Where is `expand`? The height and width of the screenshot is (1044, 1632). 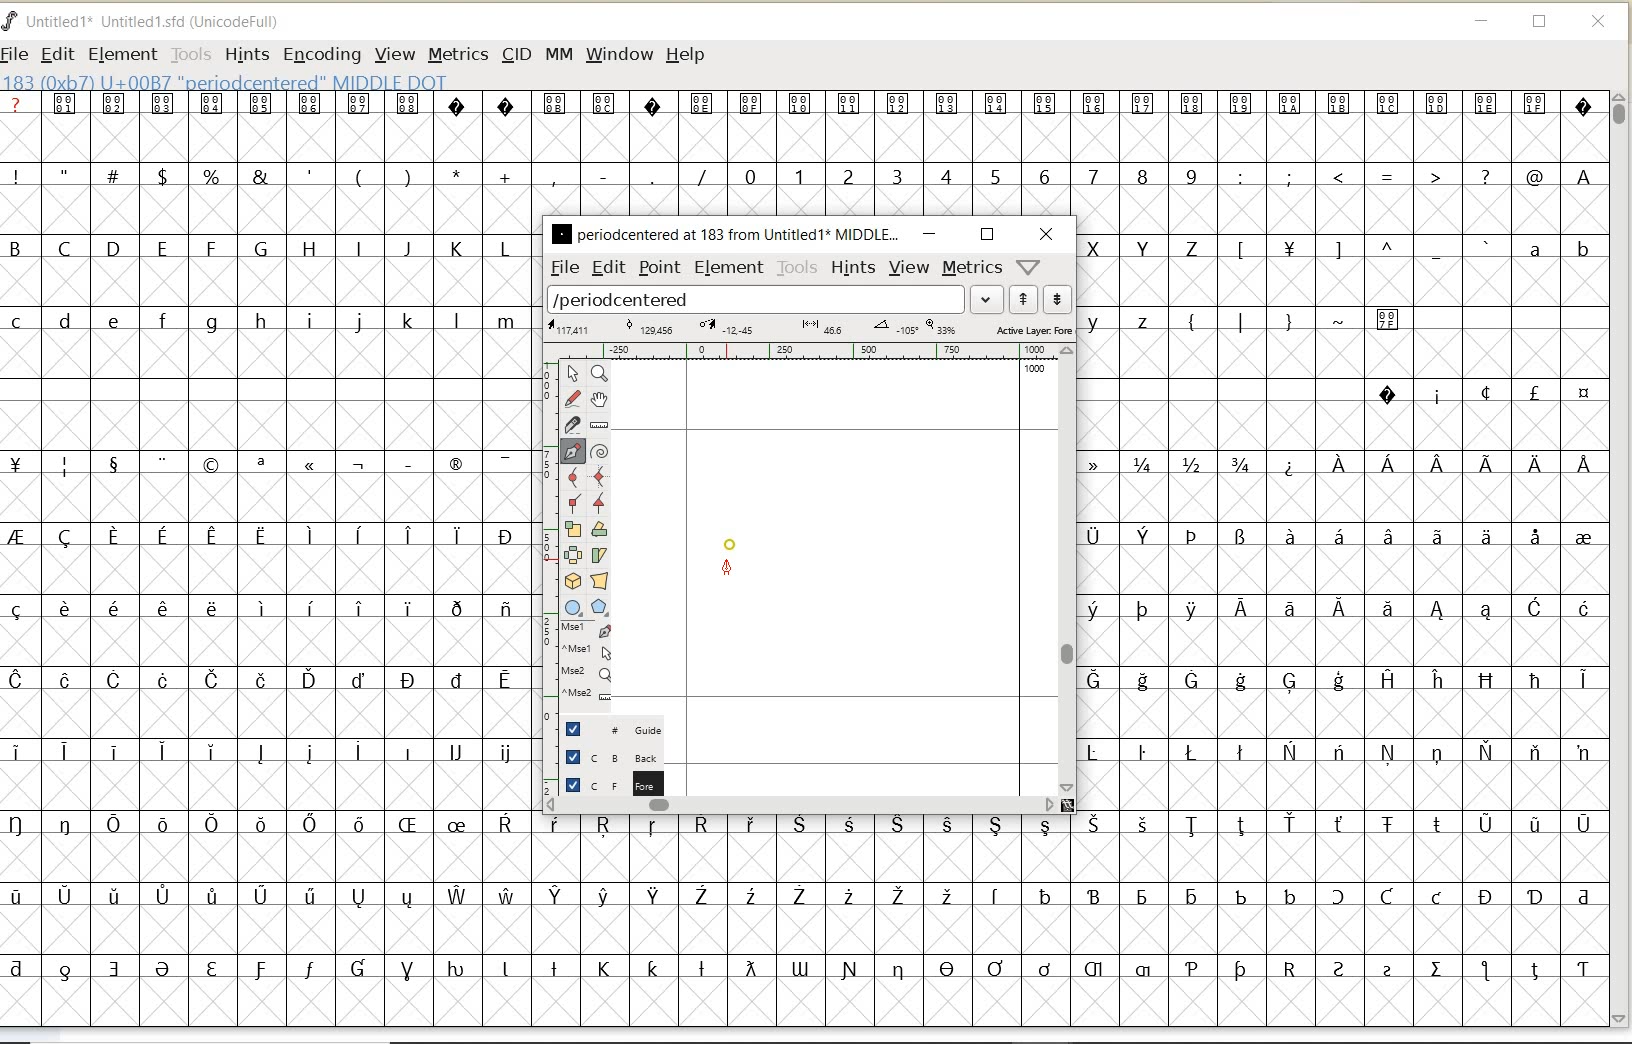
expand is located at coordinates (987, 298).